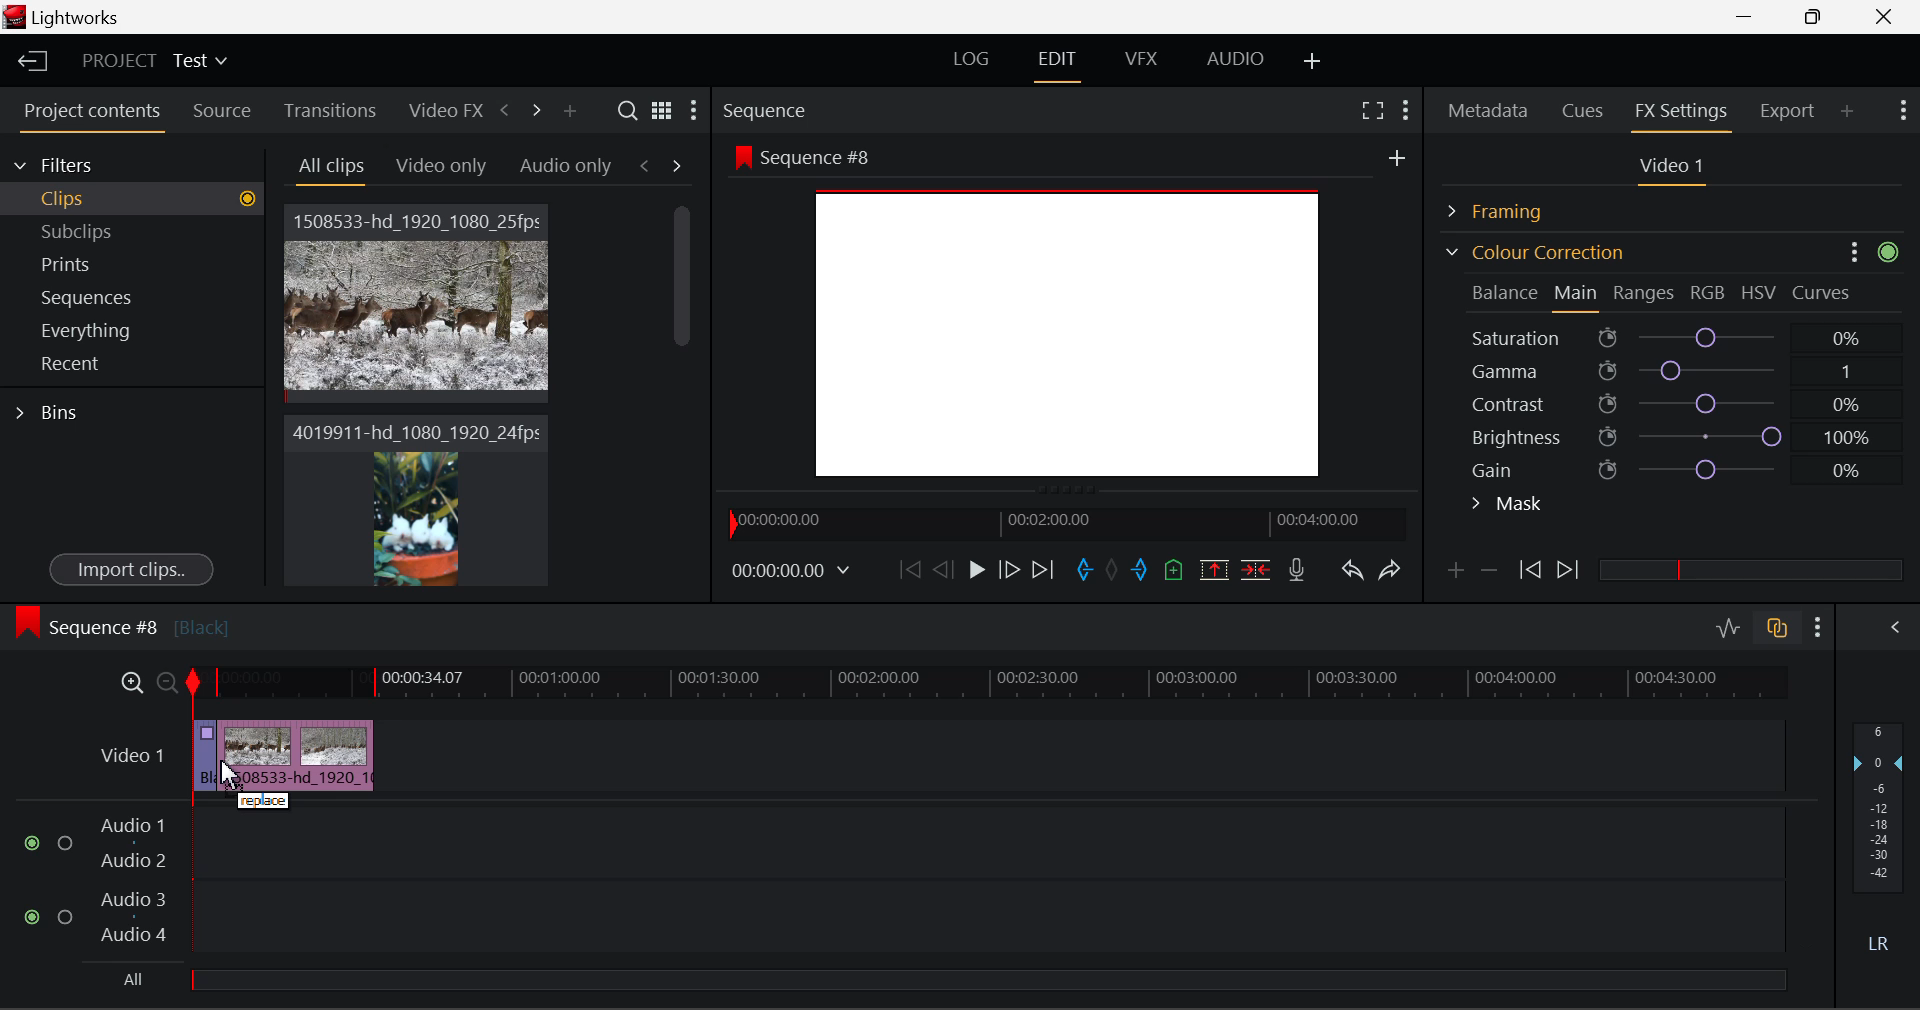  I want to click on Add Layout, so click(1313, 62).